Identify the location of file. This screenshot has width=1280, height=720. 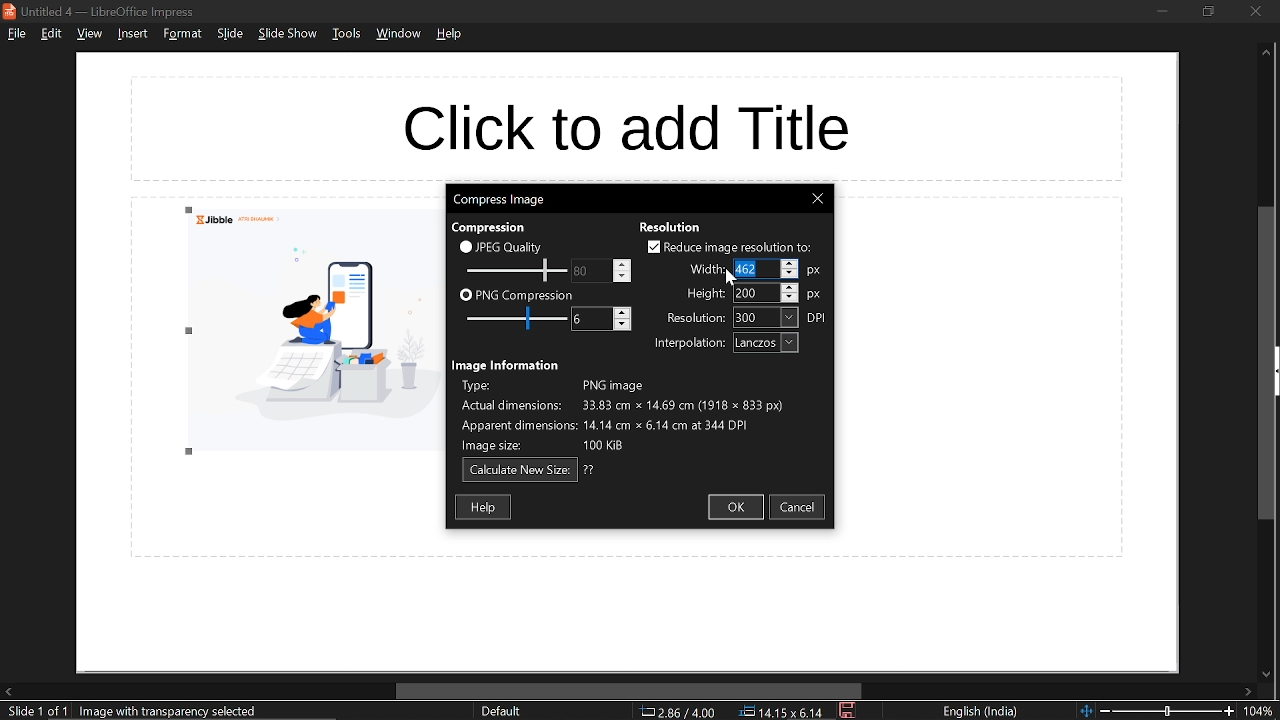
(16, 33).